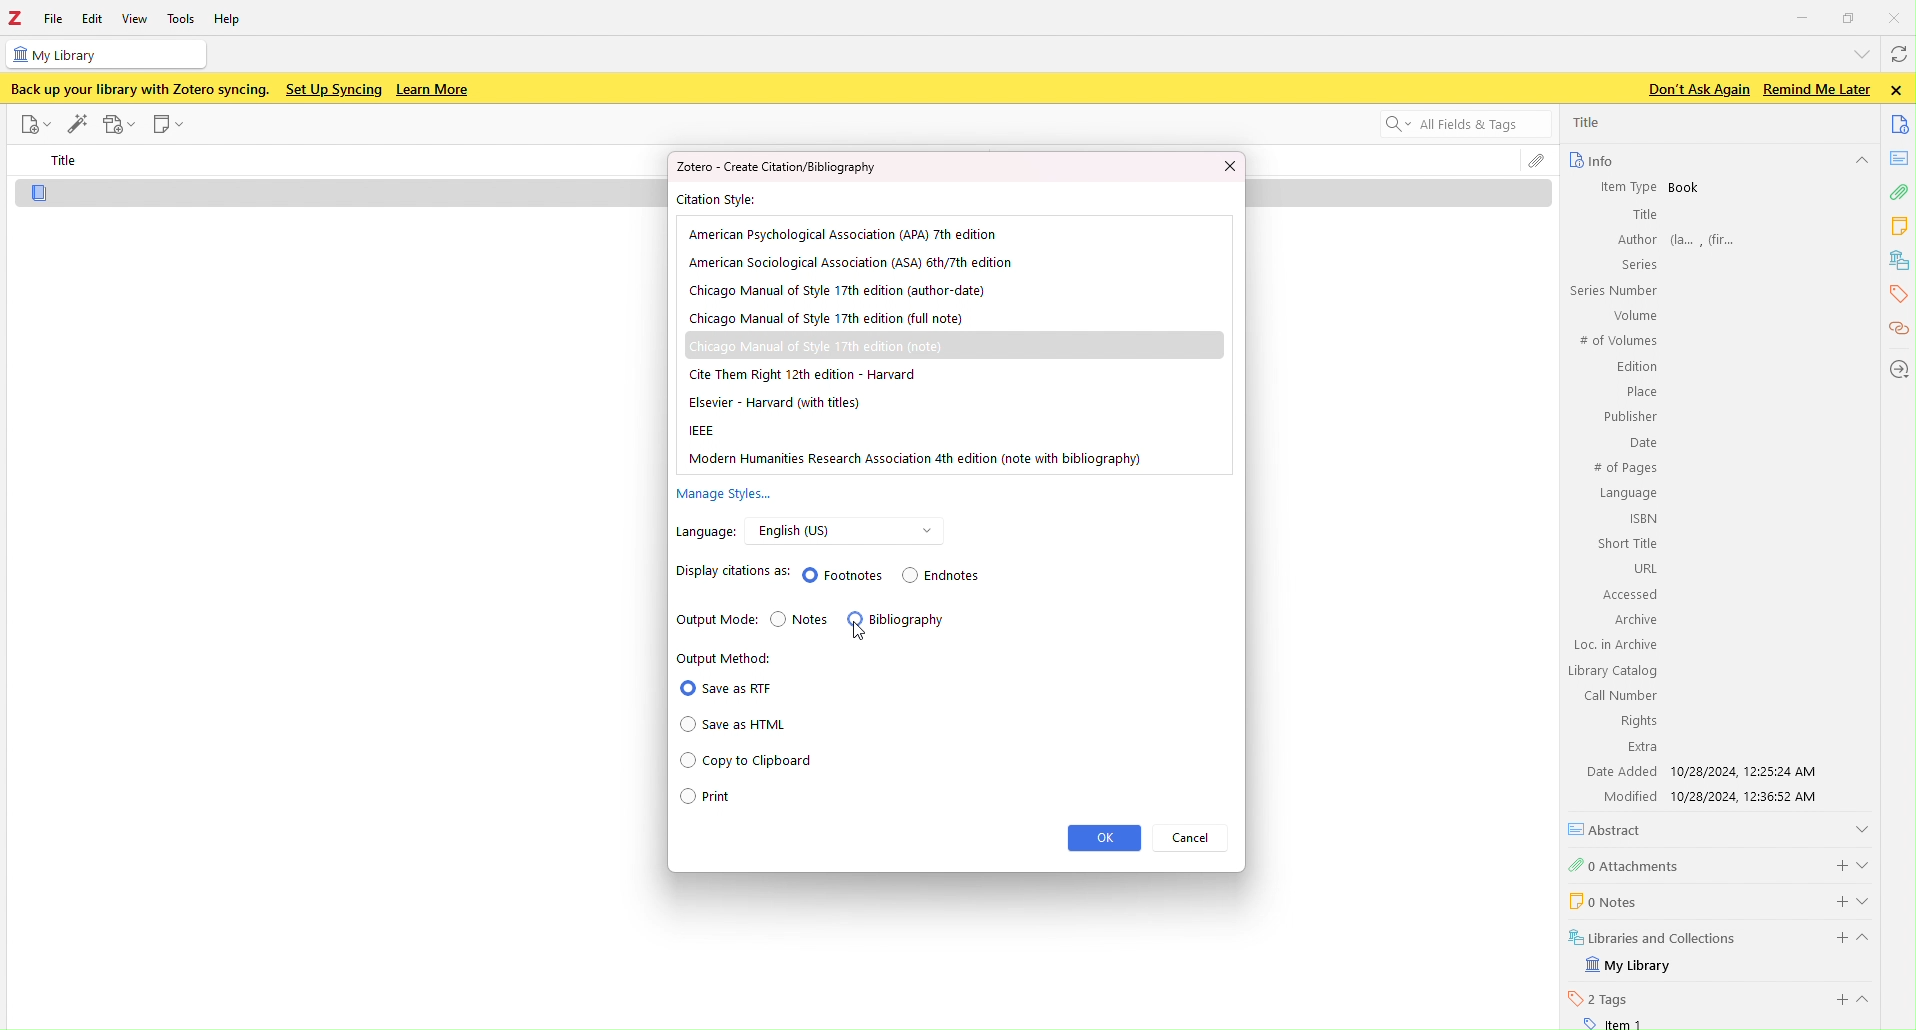 This screenshot has width=1916, height=1030. Describe the element at coordinates (710, 532) in the screenshot. I see `language` at that location.